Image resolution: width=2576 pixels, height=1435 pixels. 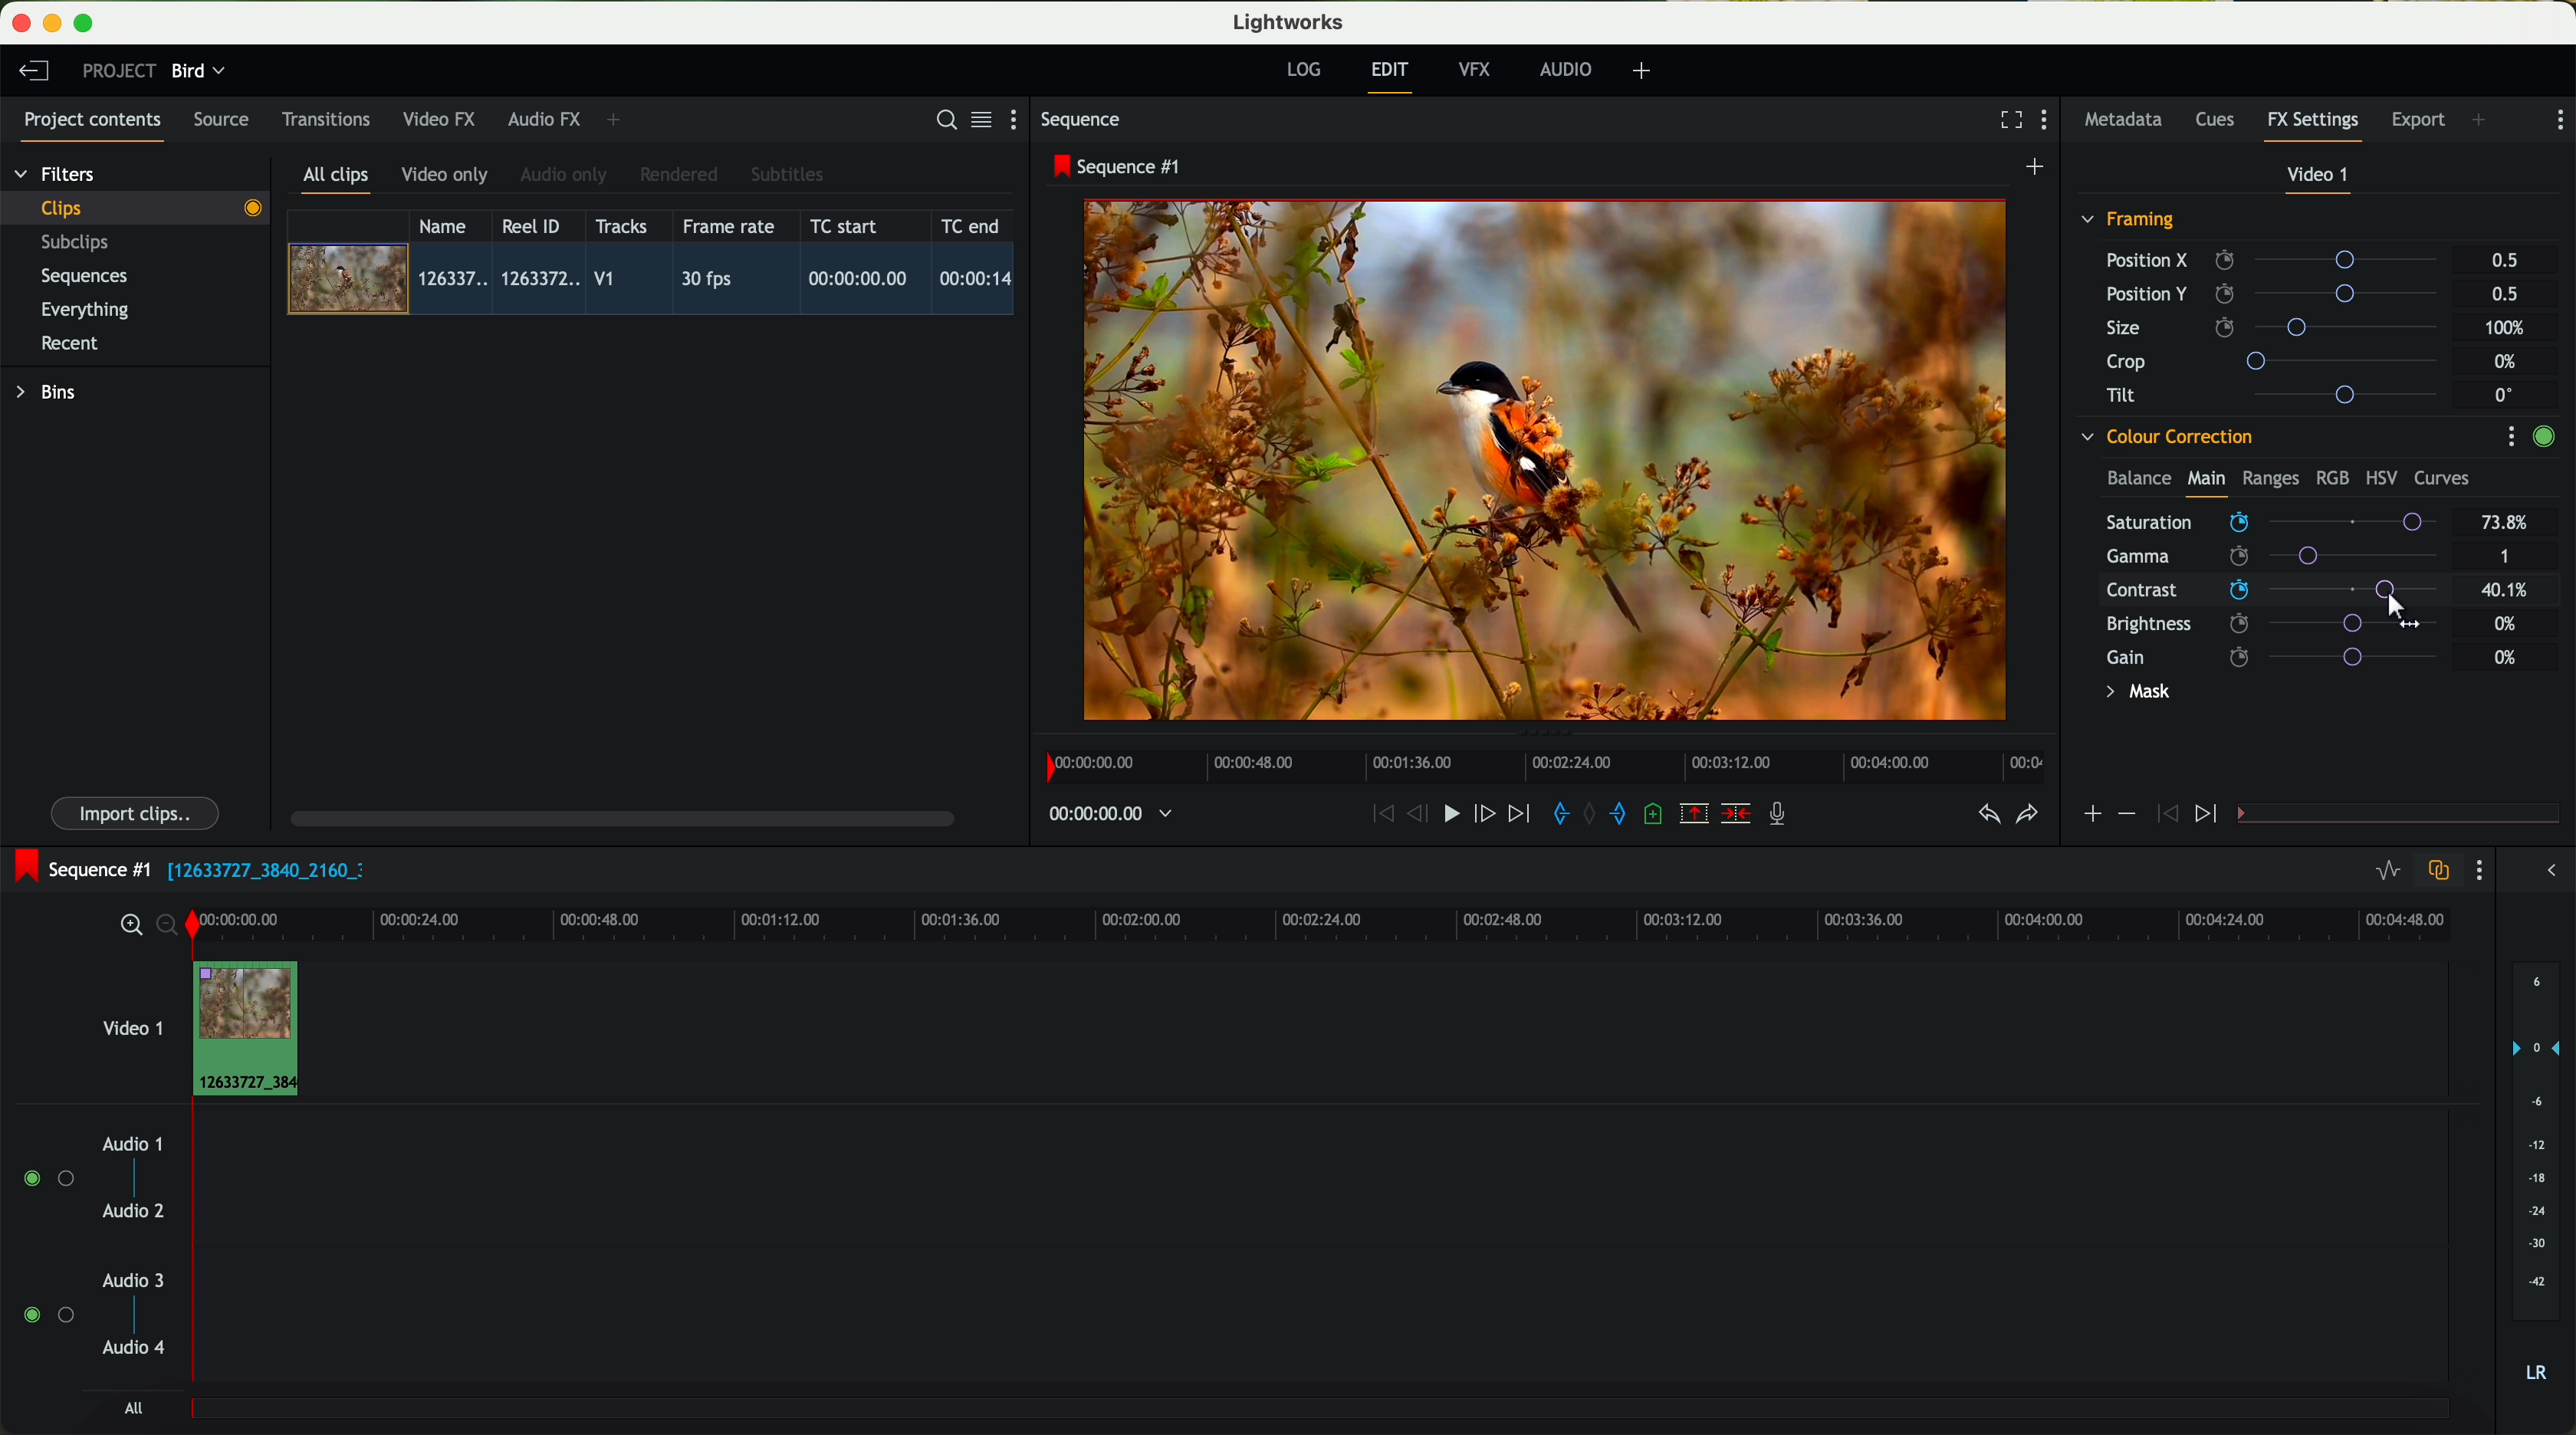 I want to click on framing, so click(x=2129, y=222).